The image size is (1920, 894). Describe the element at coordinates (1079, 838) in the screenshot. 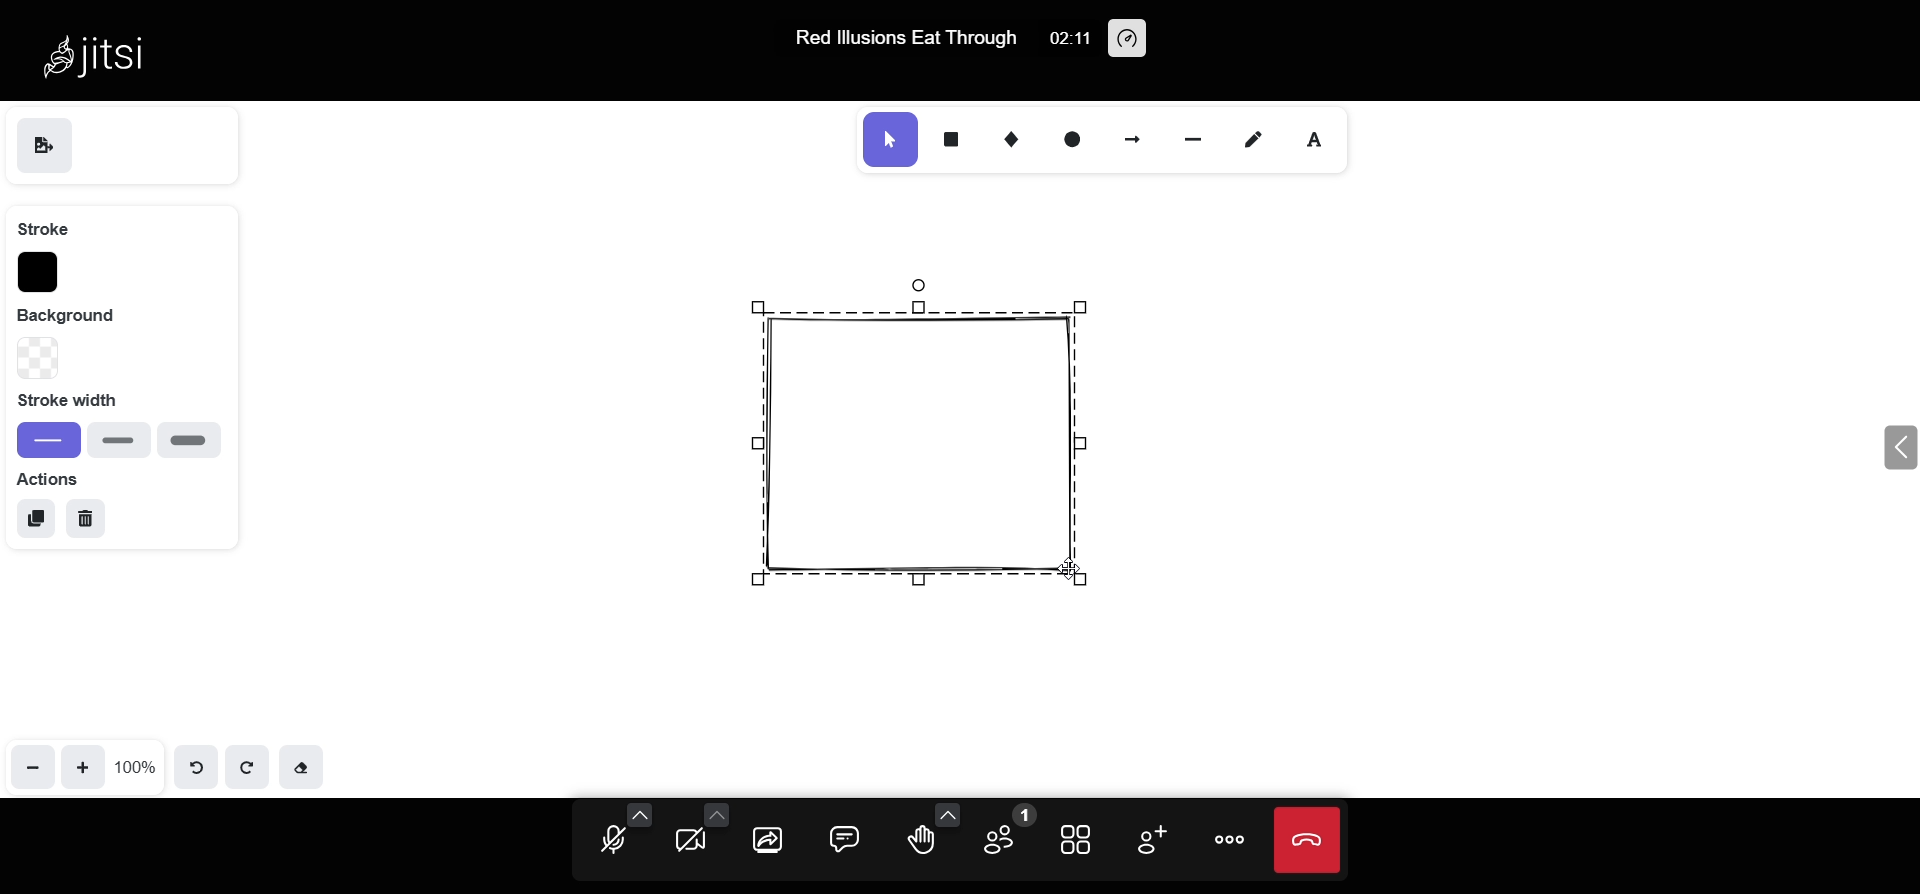

I see `tile view` at that location.